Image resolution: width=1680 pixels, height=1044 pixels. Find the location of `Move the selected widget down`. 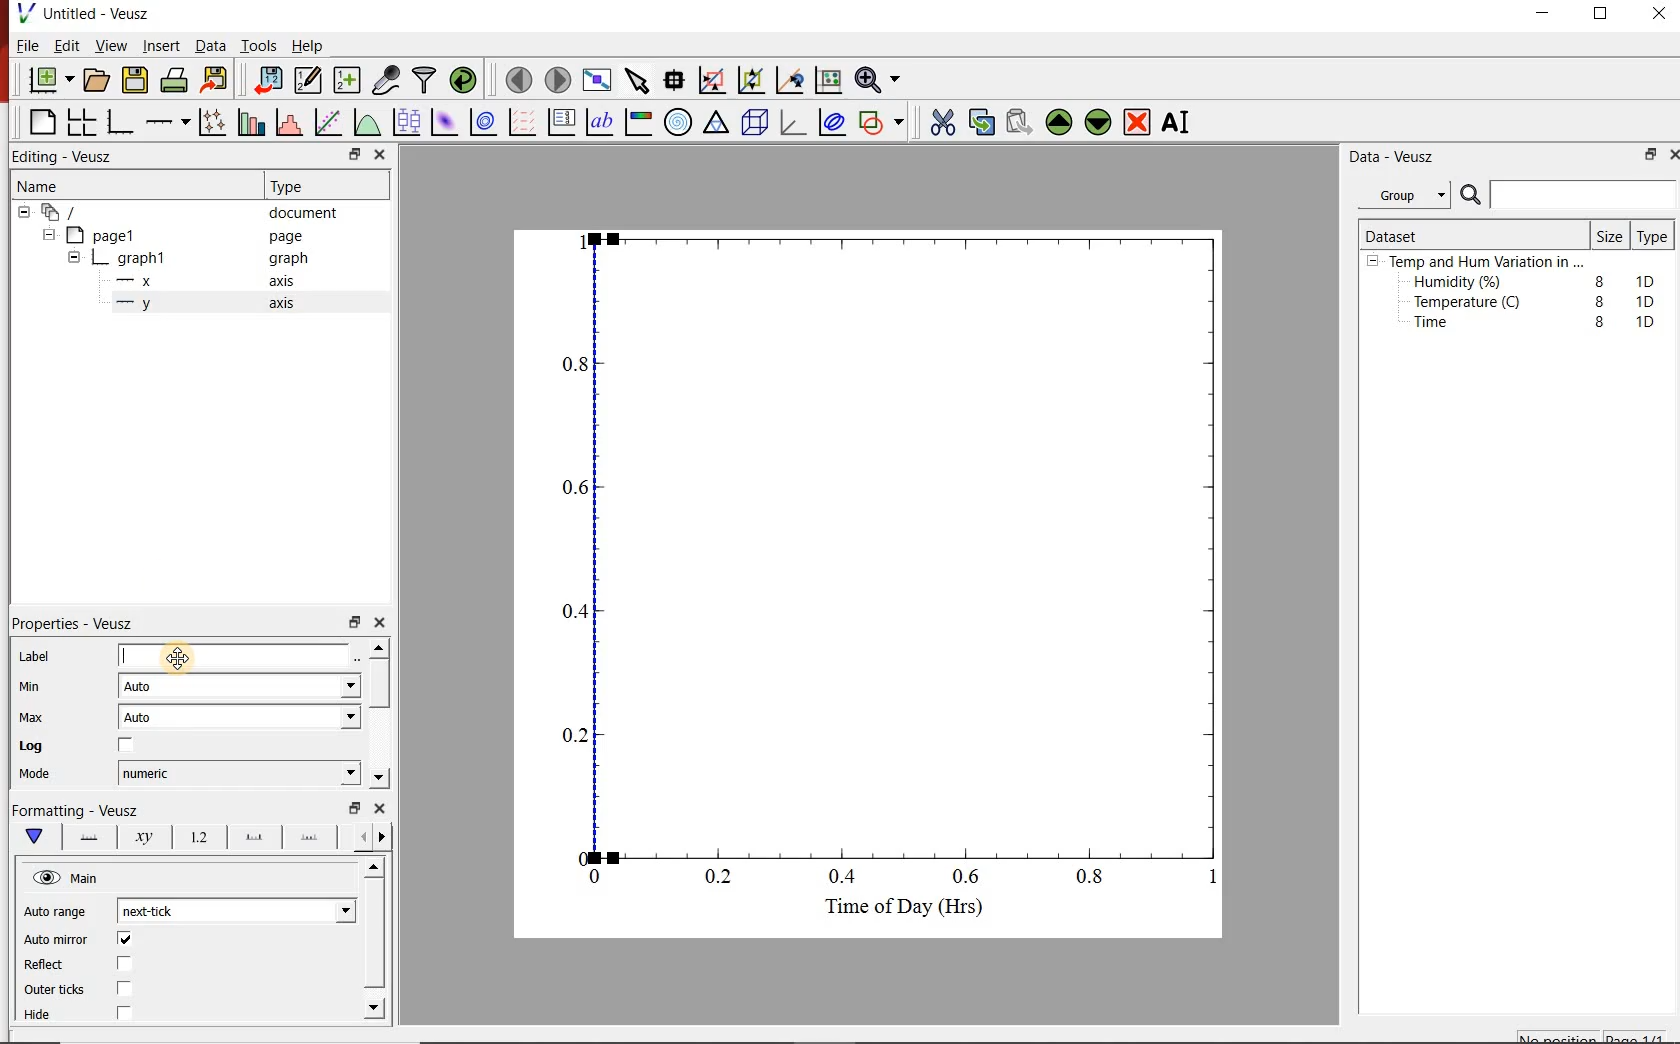

Move the selected widget down is located at coordinates (1101, 122).